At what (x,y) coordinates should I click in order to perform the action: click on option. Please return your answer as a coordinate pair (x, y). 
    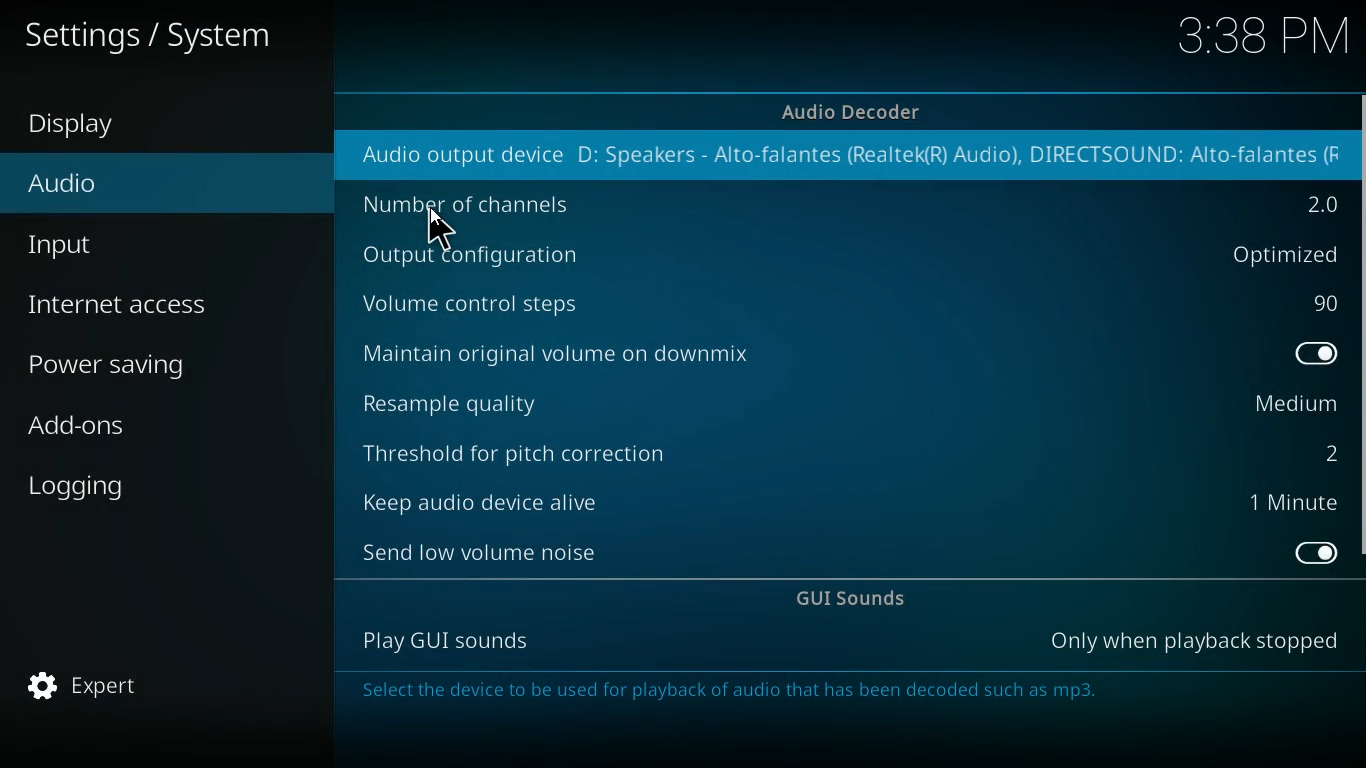
    Looking at the image, I should click on (1290, 405).